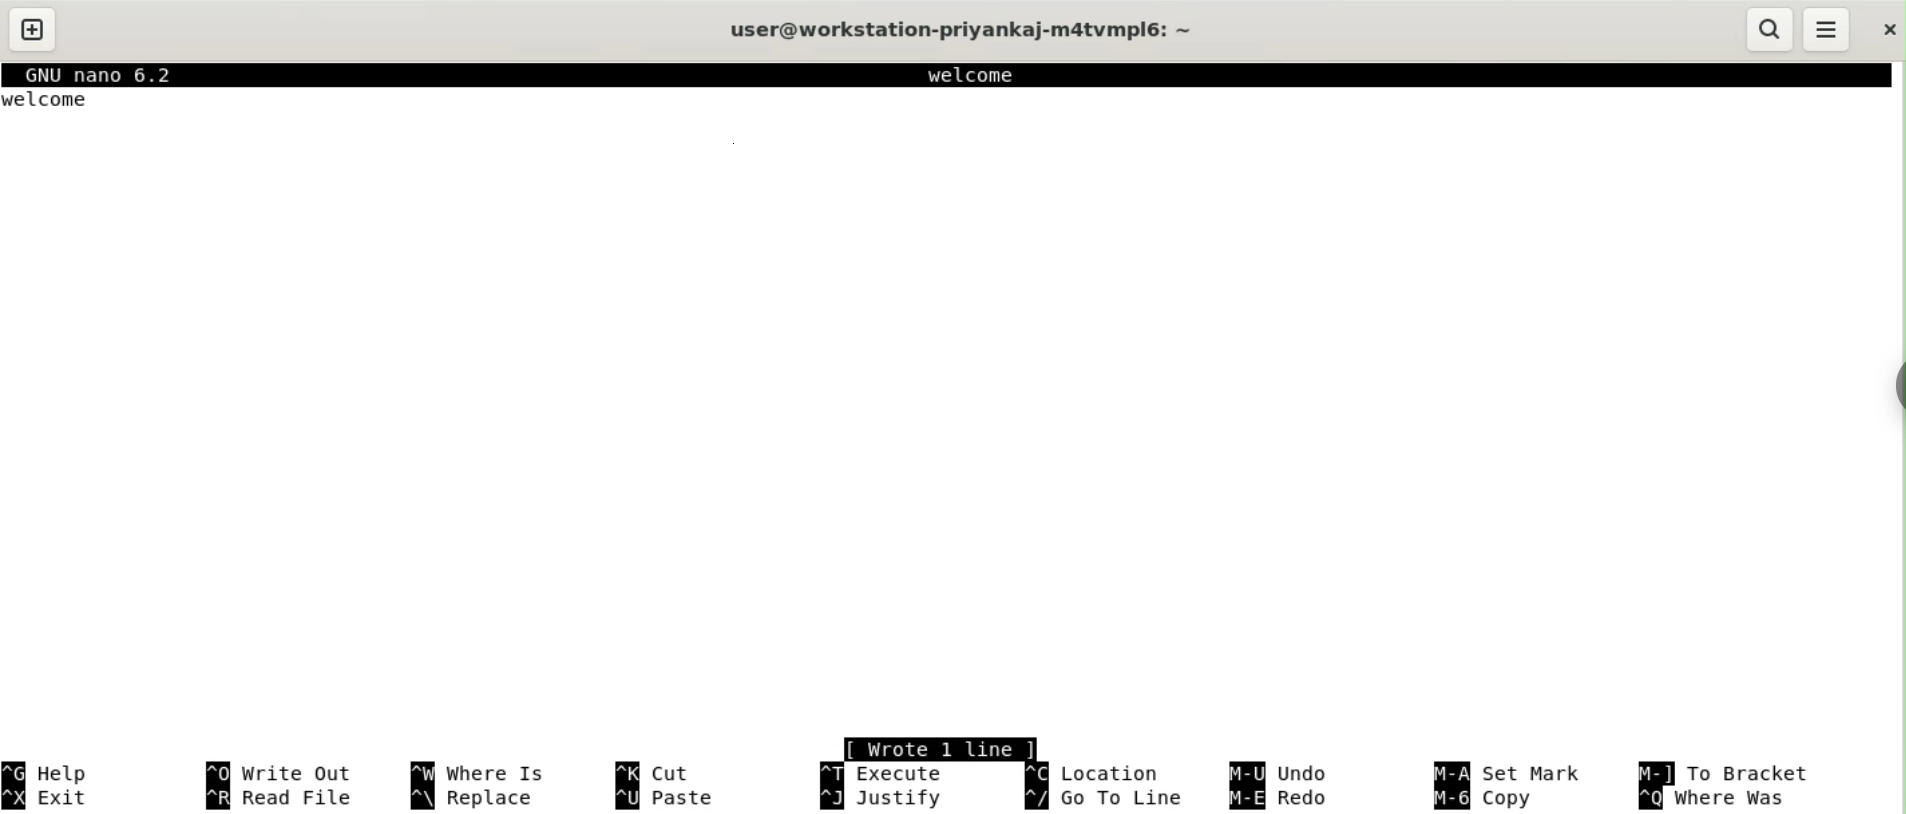 Image resolution: width=1906 pixels, height=814 pixels. Describe the element at coordinates (987, 75) in the screenshot. I see `New Buffer *` at that location.